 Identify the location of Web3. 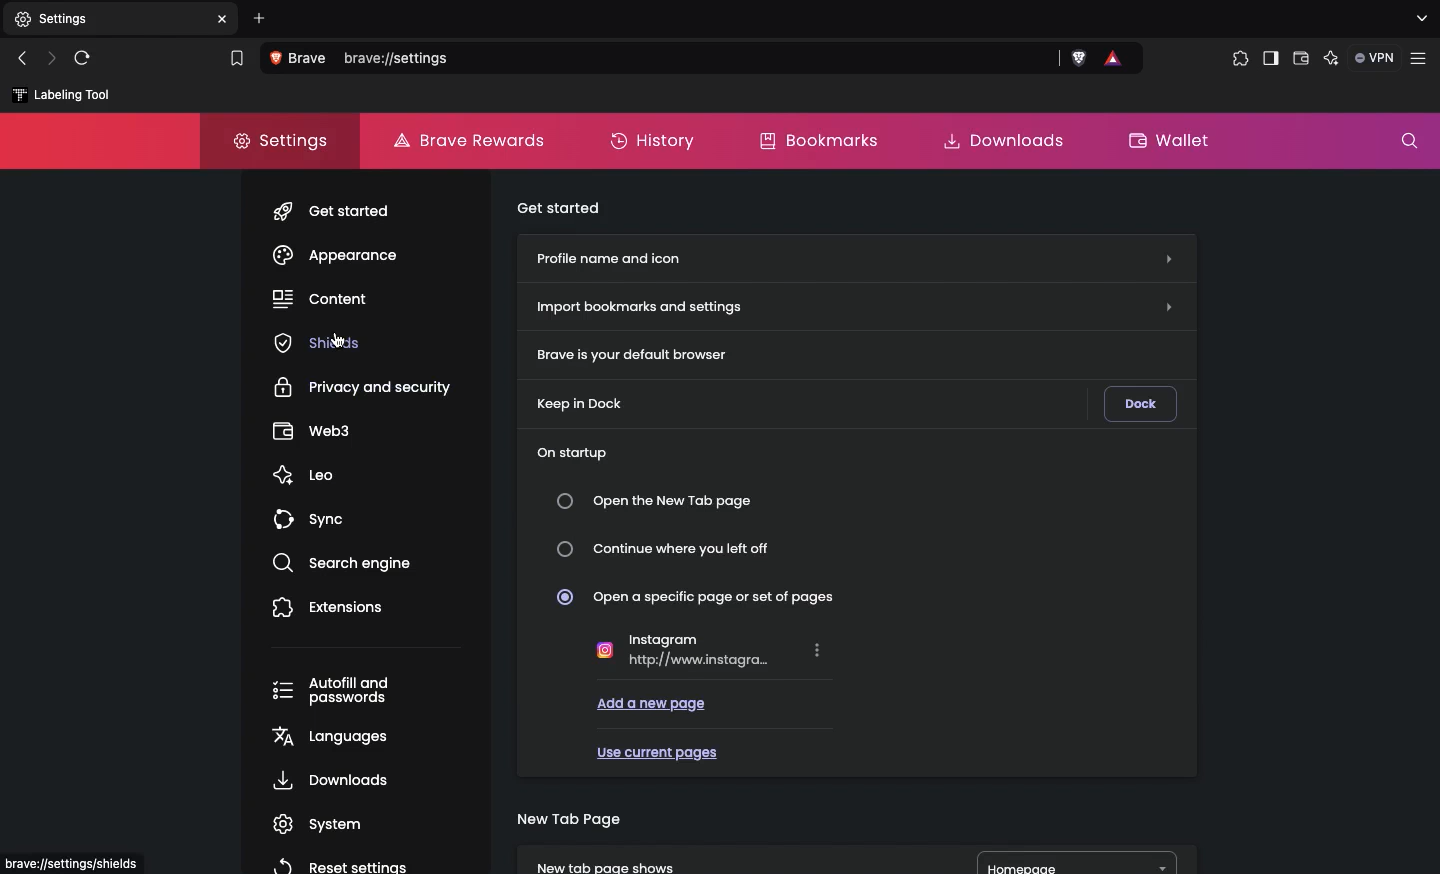
(310, 430).